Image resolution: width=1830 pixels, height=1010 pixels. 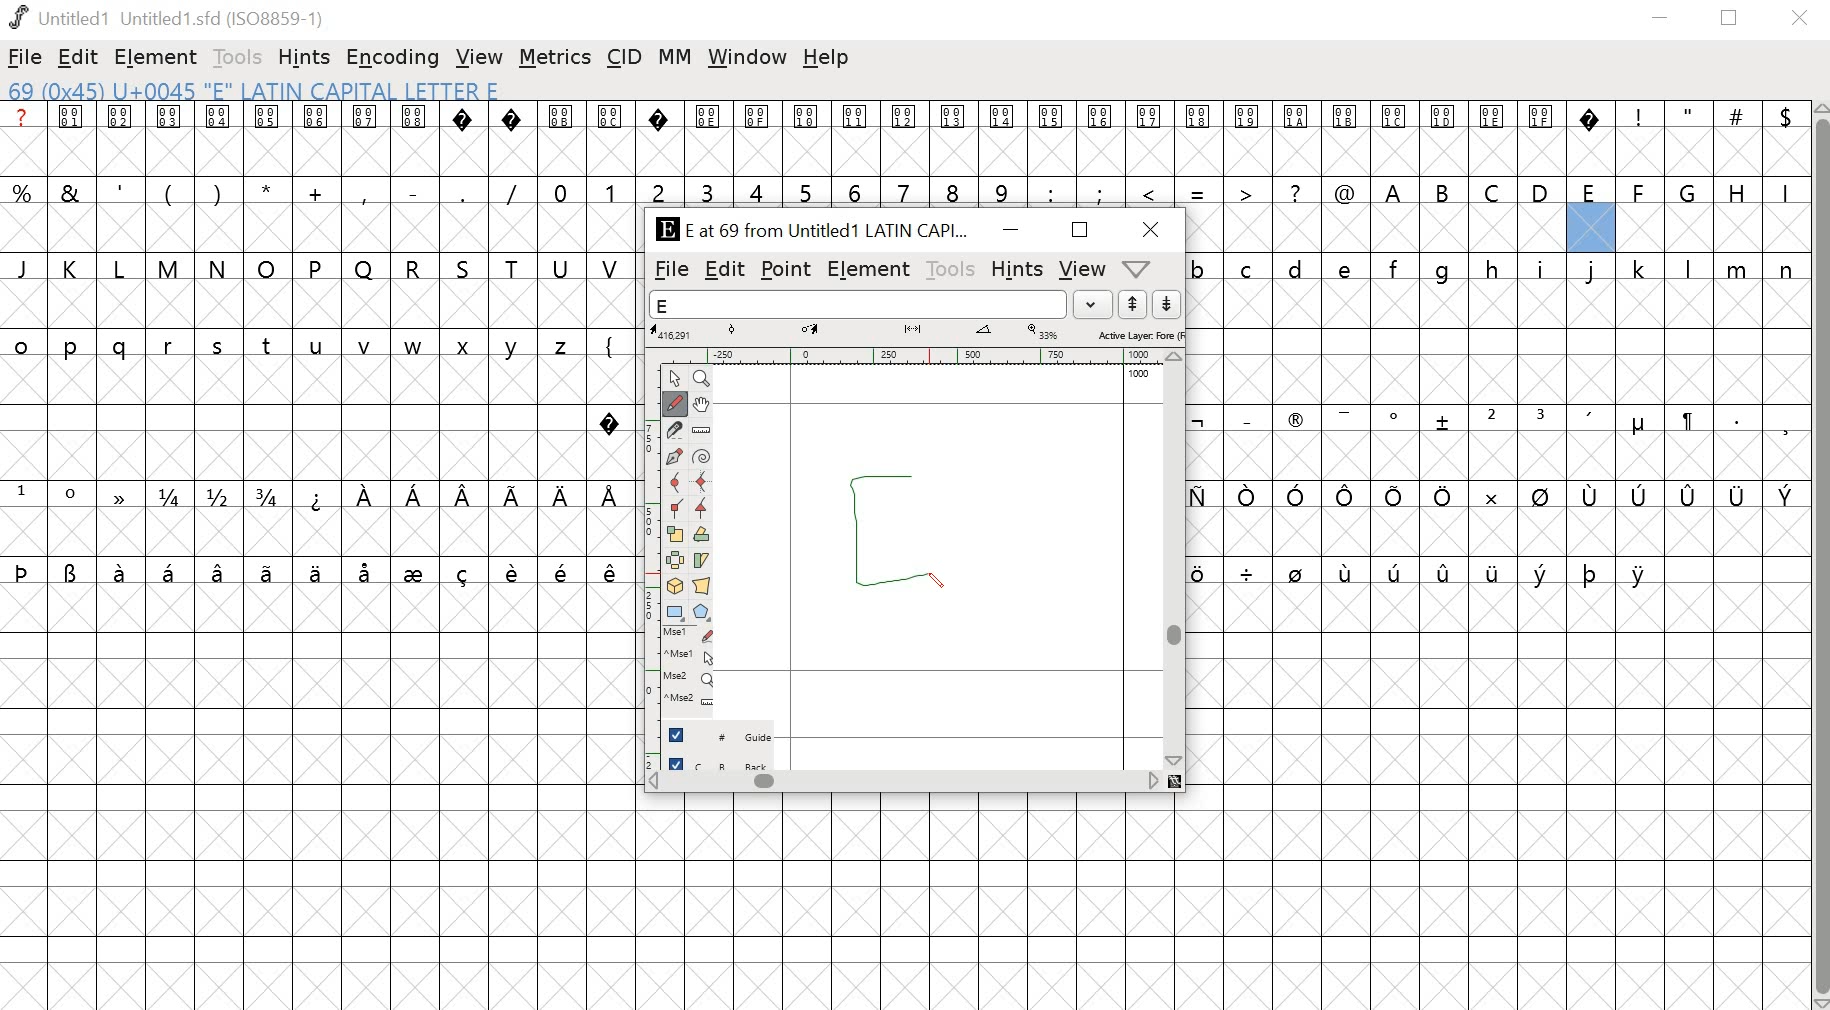 What do you see at coordinates (1494, 227) in the screenshot?
I see `empty cells` at bounding box center [1494, 227].